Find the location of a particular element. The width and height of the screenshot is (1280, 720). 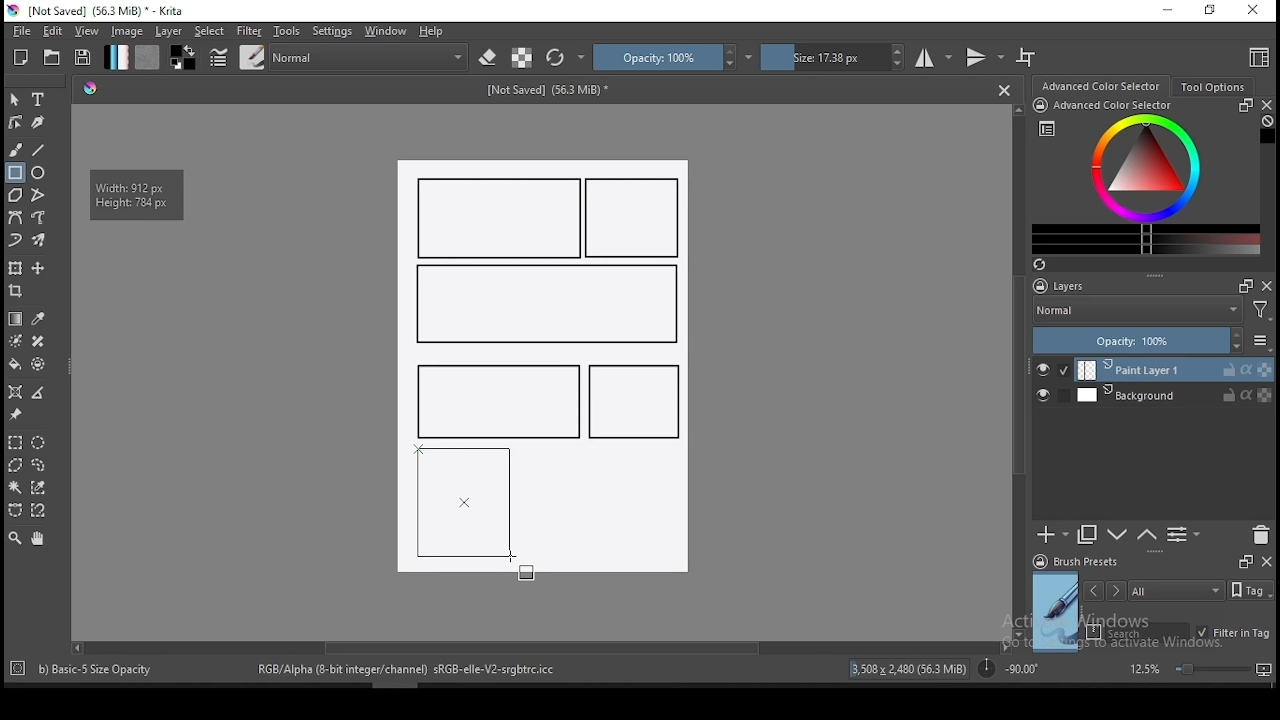

brush settings is located at coordinates (217, 57).